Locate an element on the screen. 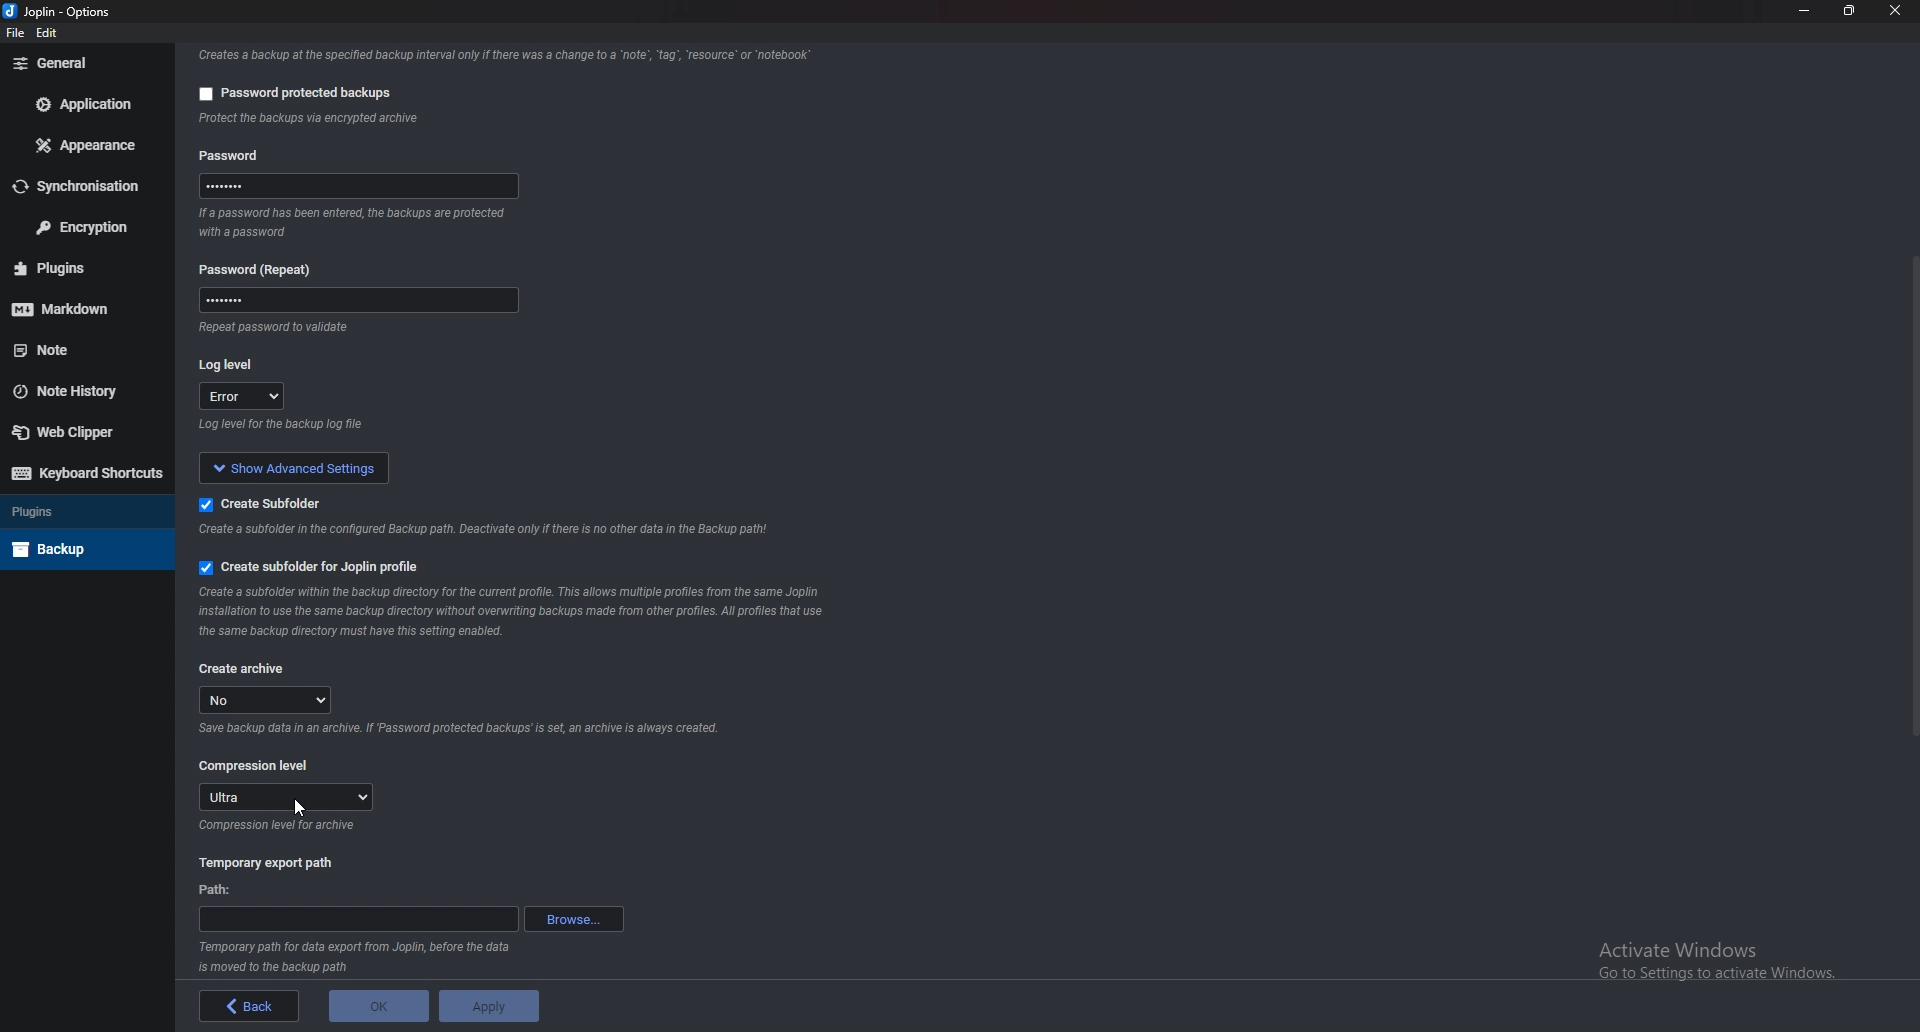 This screenshot has height=1032, width=1920. error is located at coordinates (244, 398).